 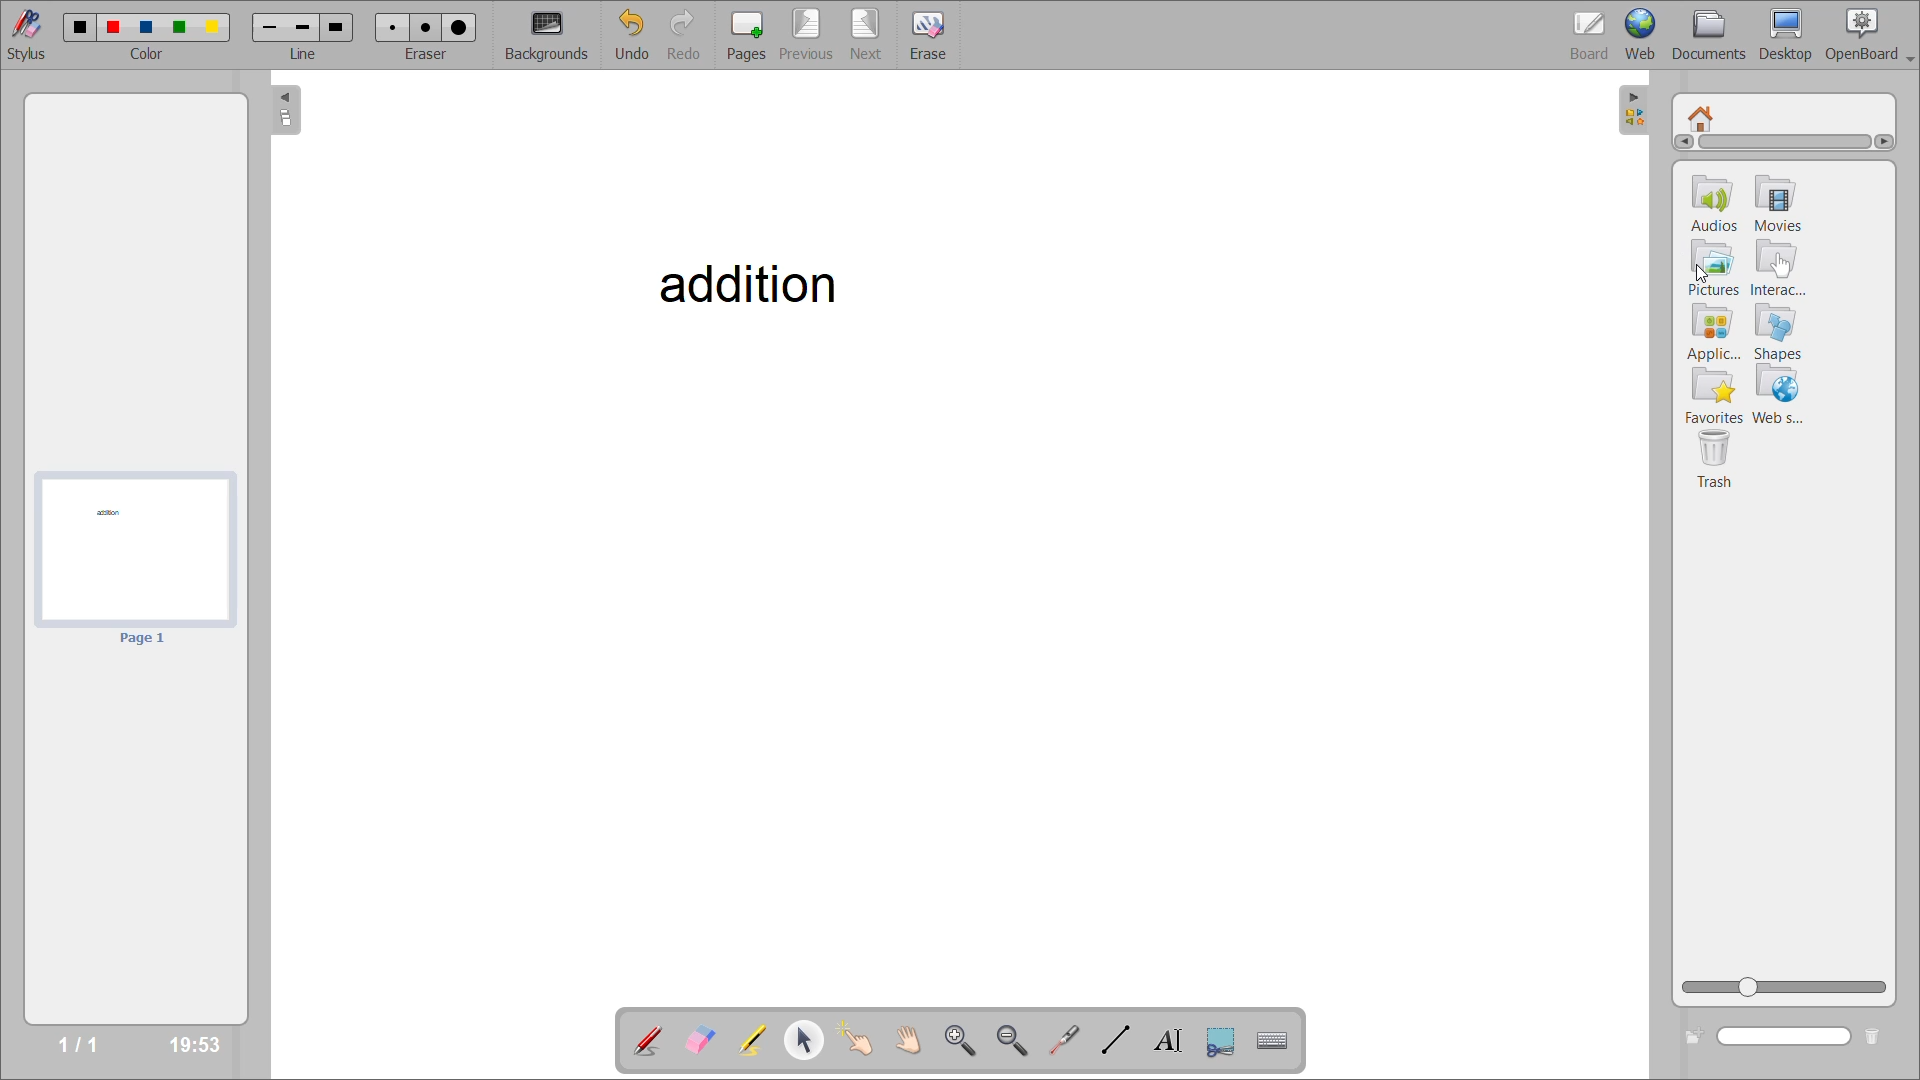 What do you see at coordinates (288, 110) in the screenshot?
I see `collapse page preview` at bounding box center [288, 110].